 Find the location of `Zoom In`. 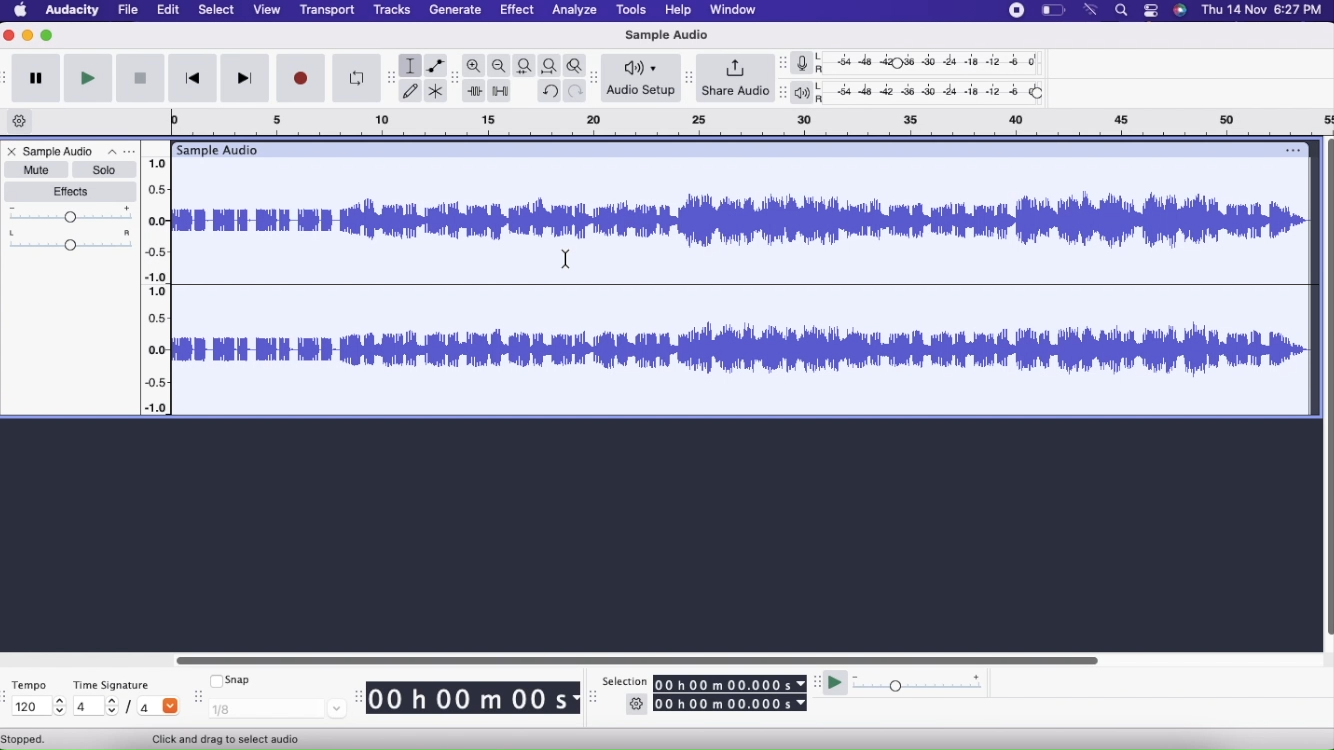

Zoom In is located at coordinates (476, 65).